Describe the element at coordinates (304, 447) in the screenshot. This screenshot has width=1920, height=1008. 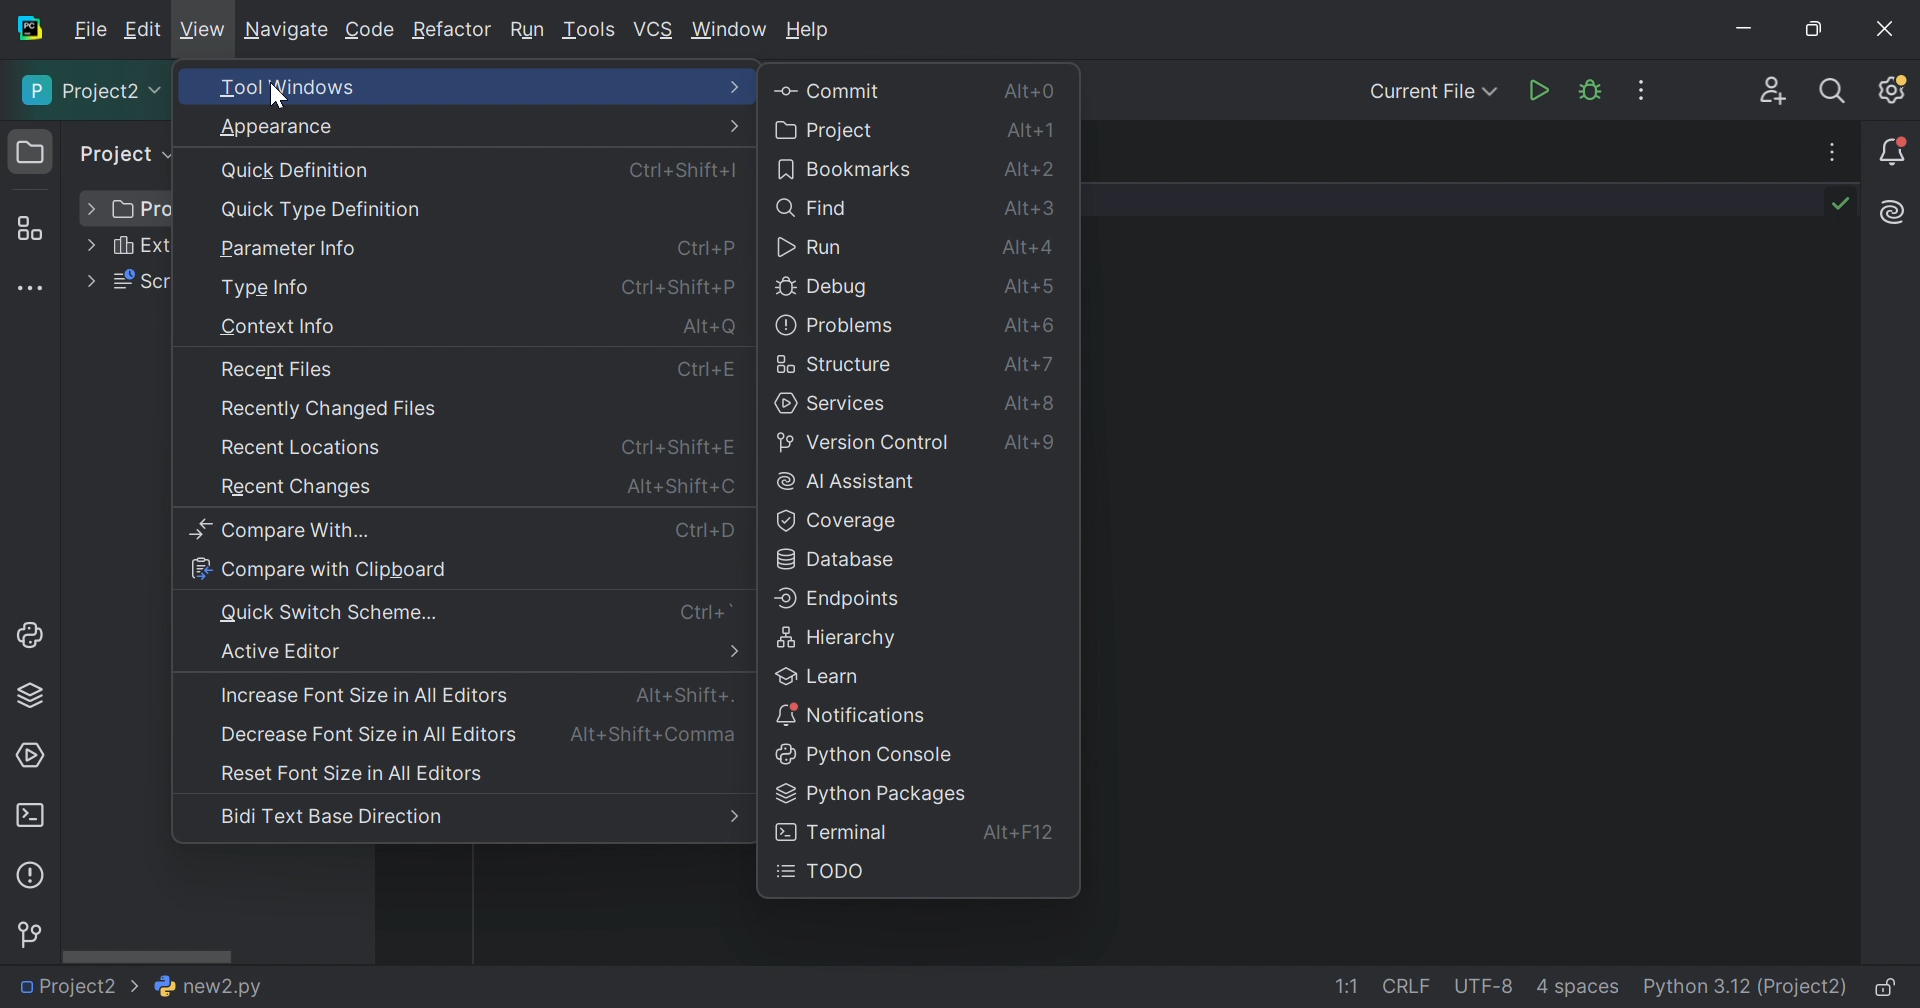
I see `Recent locations` at that location.